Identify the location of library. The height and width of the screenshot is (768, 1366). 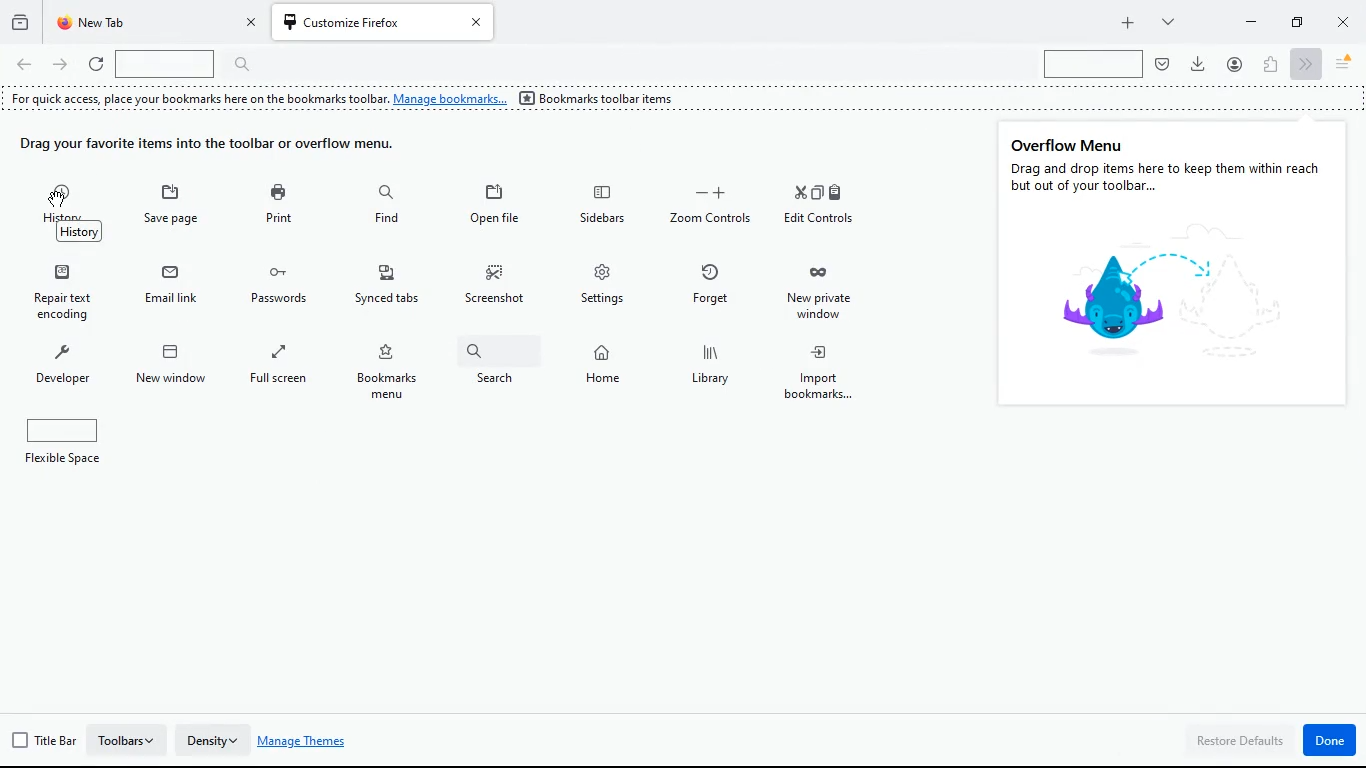
(718, 370).